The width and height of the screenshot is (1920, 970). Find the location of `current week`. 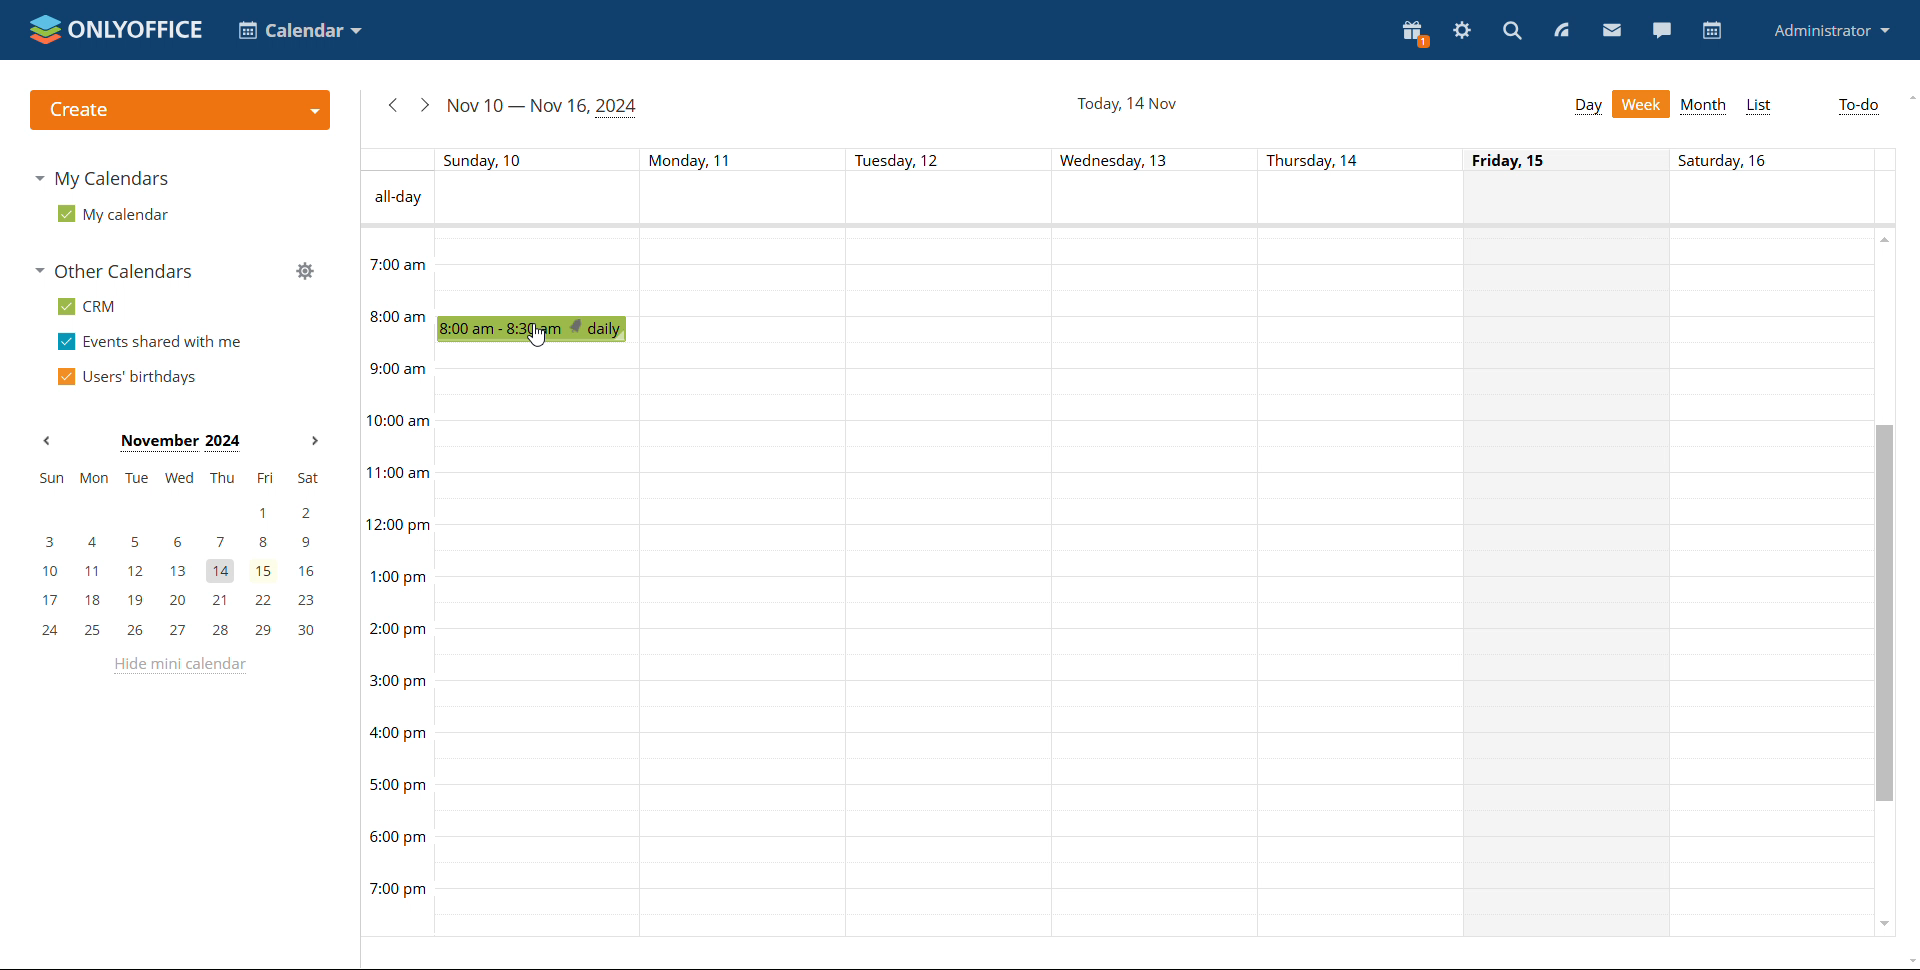

current week is located at coordinates (544, 107).